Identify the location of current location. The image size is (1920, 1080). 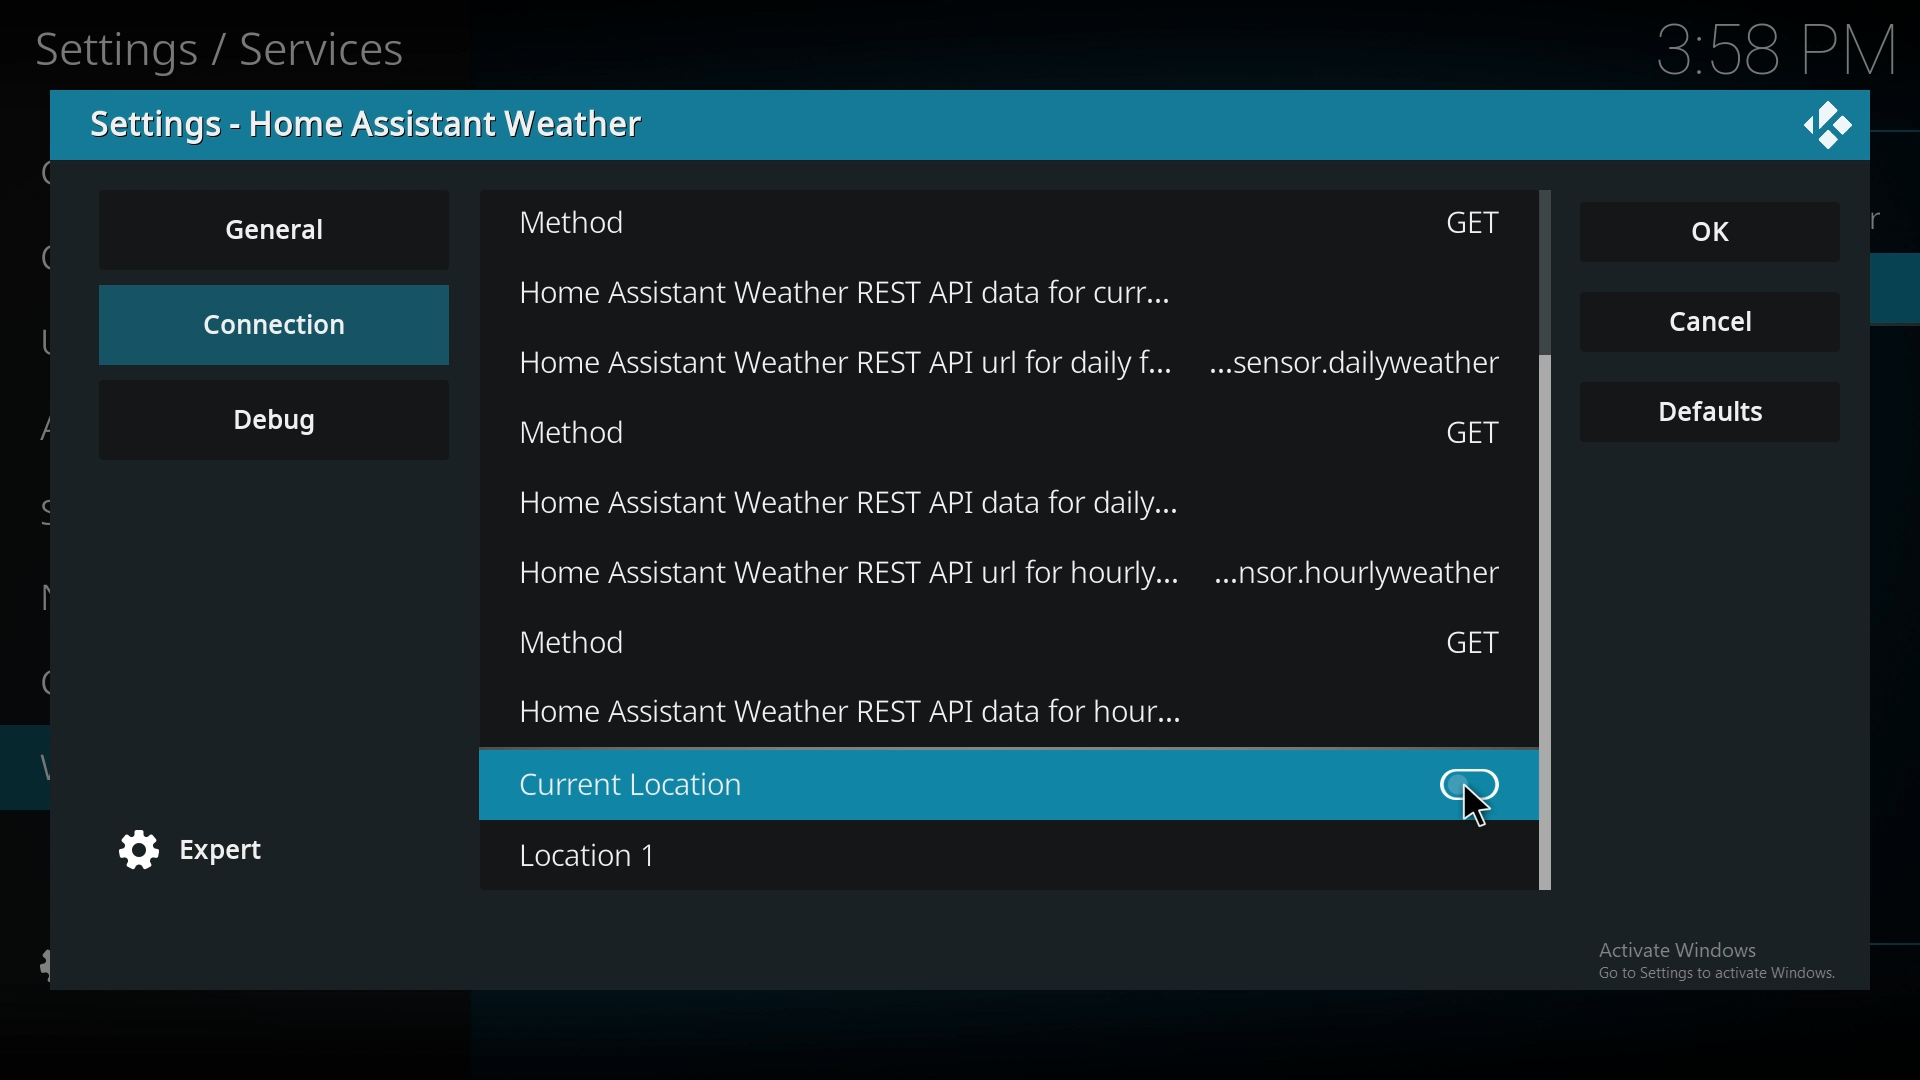
(967, 785).